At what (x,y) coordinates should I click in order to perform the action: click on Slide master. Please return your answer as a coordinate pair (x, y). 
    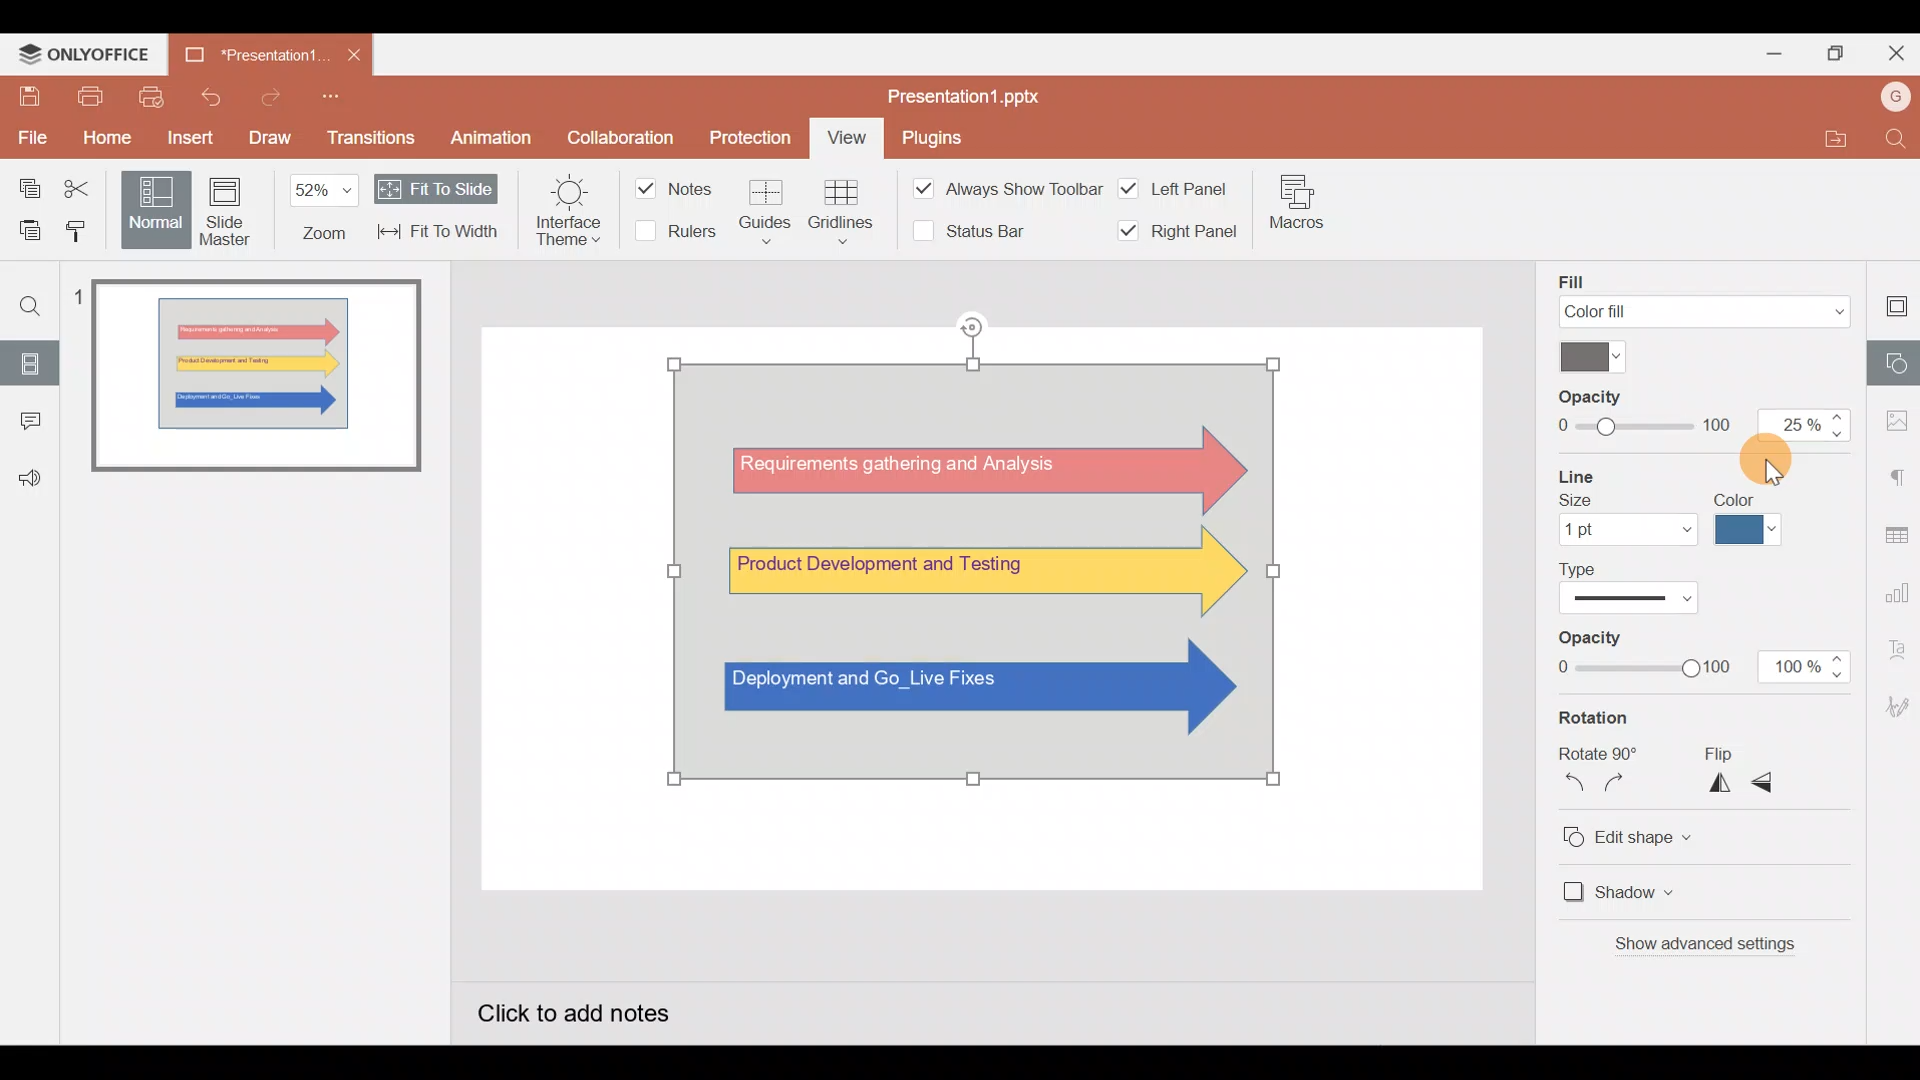
    Looking at the image, I should click on (226, 211).